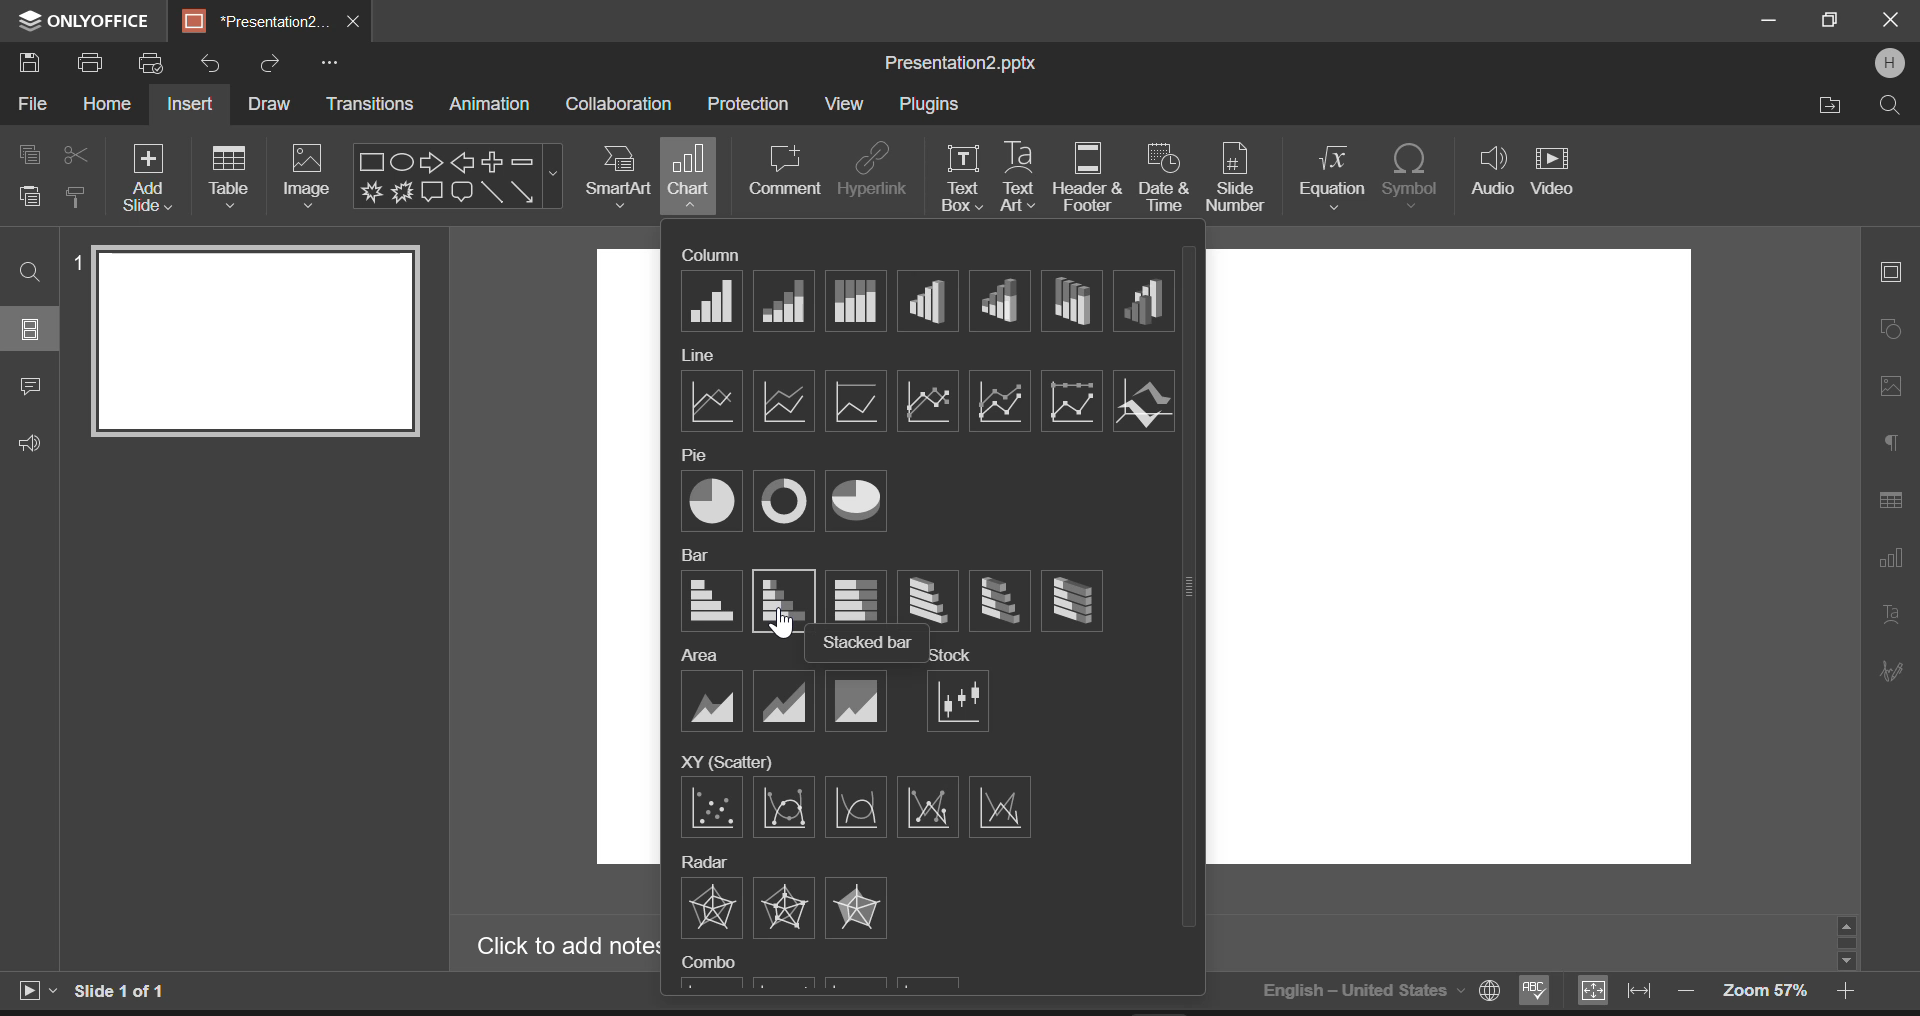 Image resolution: width=1920 pixels, height=1016 pixels. What do you see at coordinates (998, 300) in the screenshot?
I see `3-D Stacked Column` at bounding box center [998, 300].